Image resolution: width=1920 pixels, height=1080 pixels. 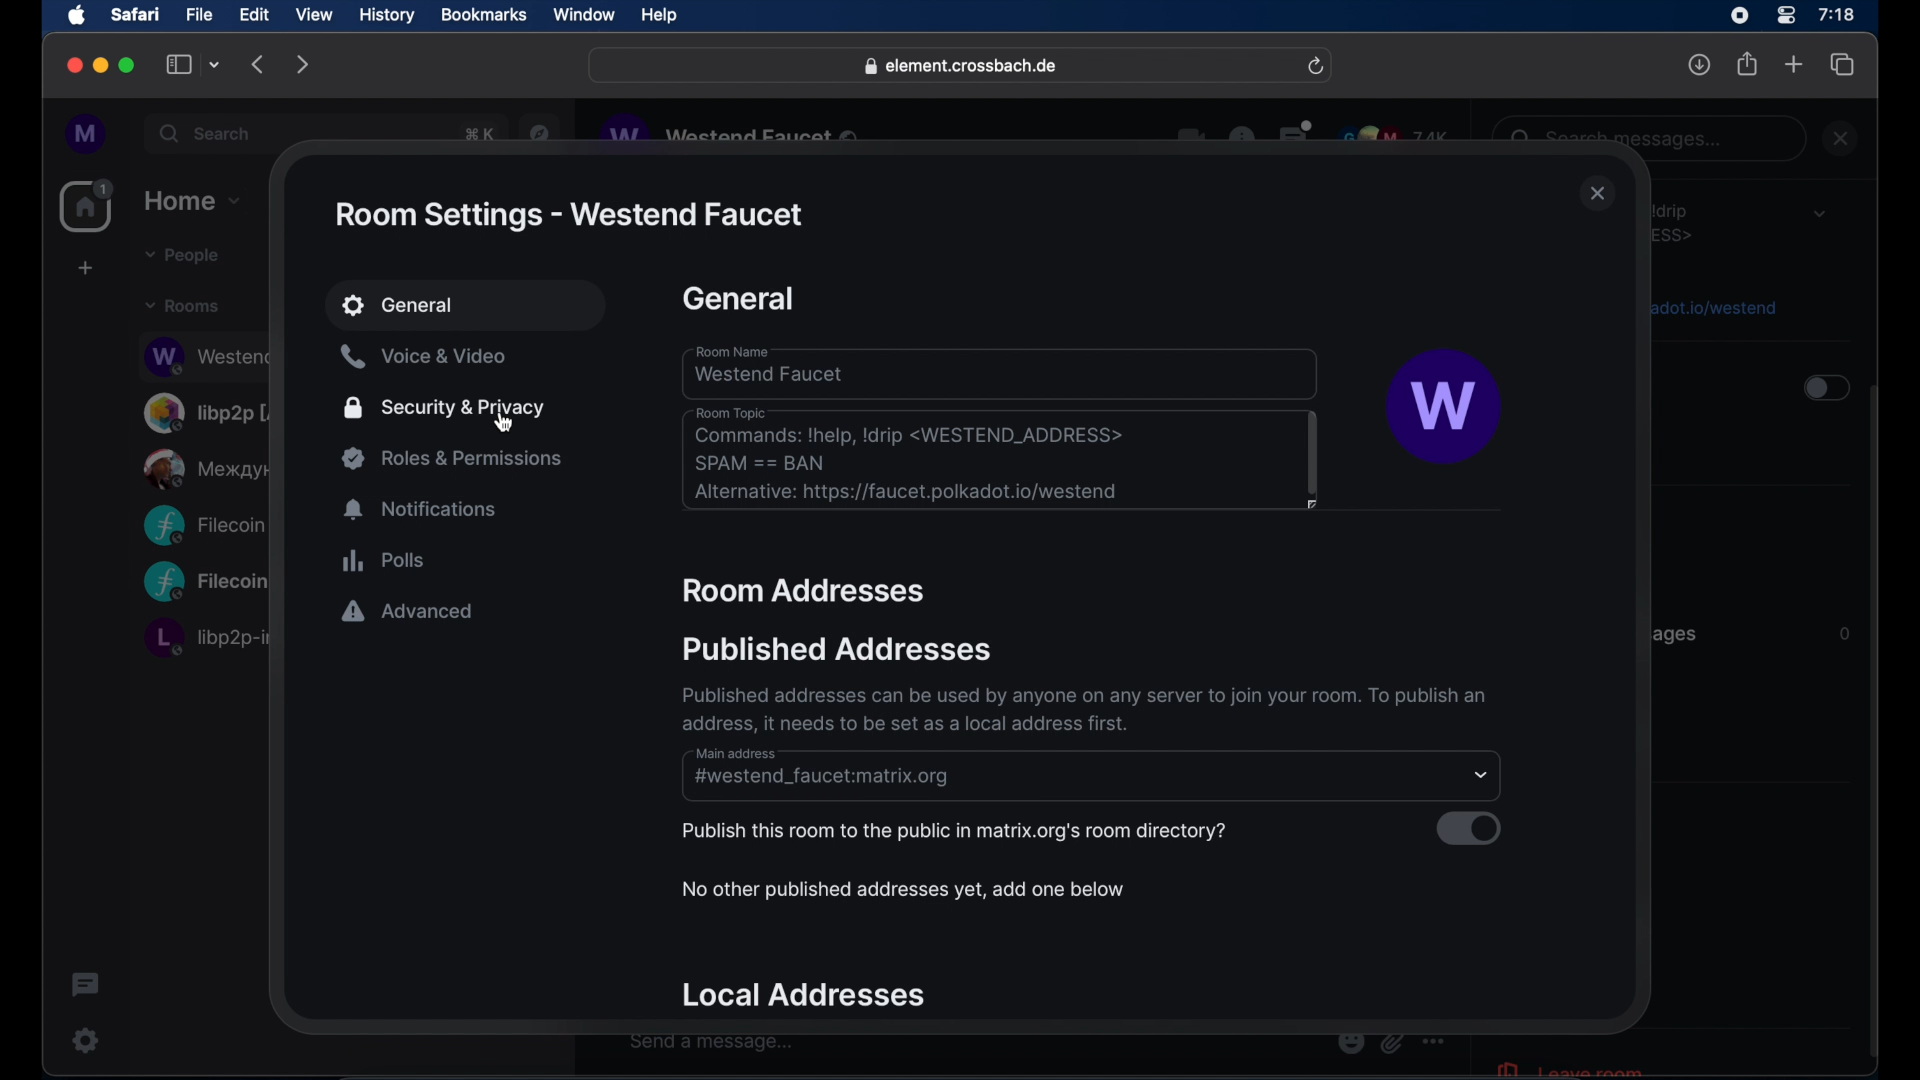 I want to click on obscure, so click(x=205, y=637).